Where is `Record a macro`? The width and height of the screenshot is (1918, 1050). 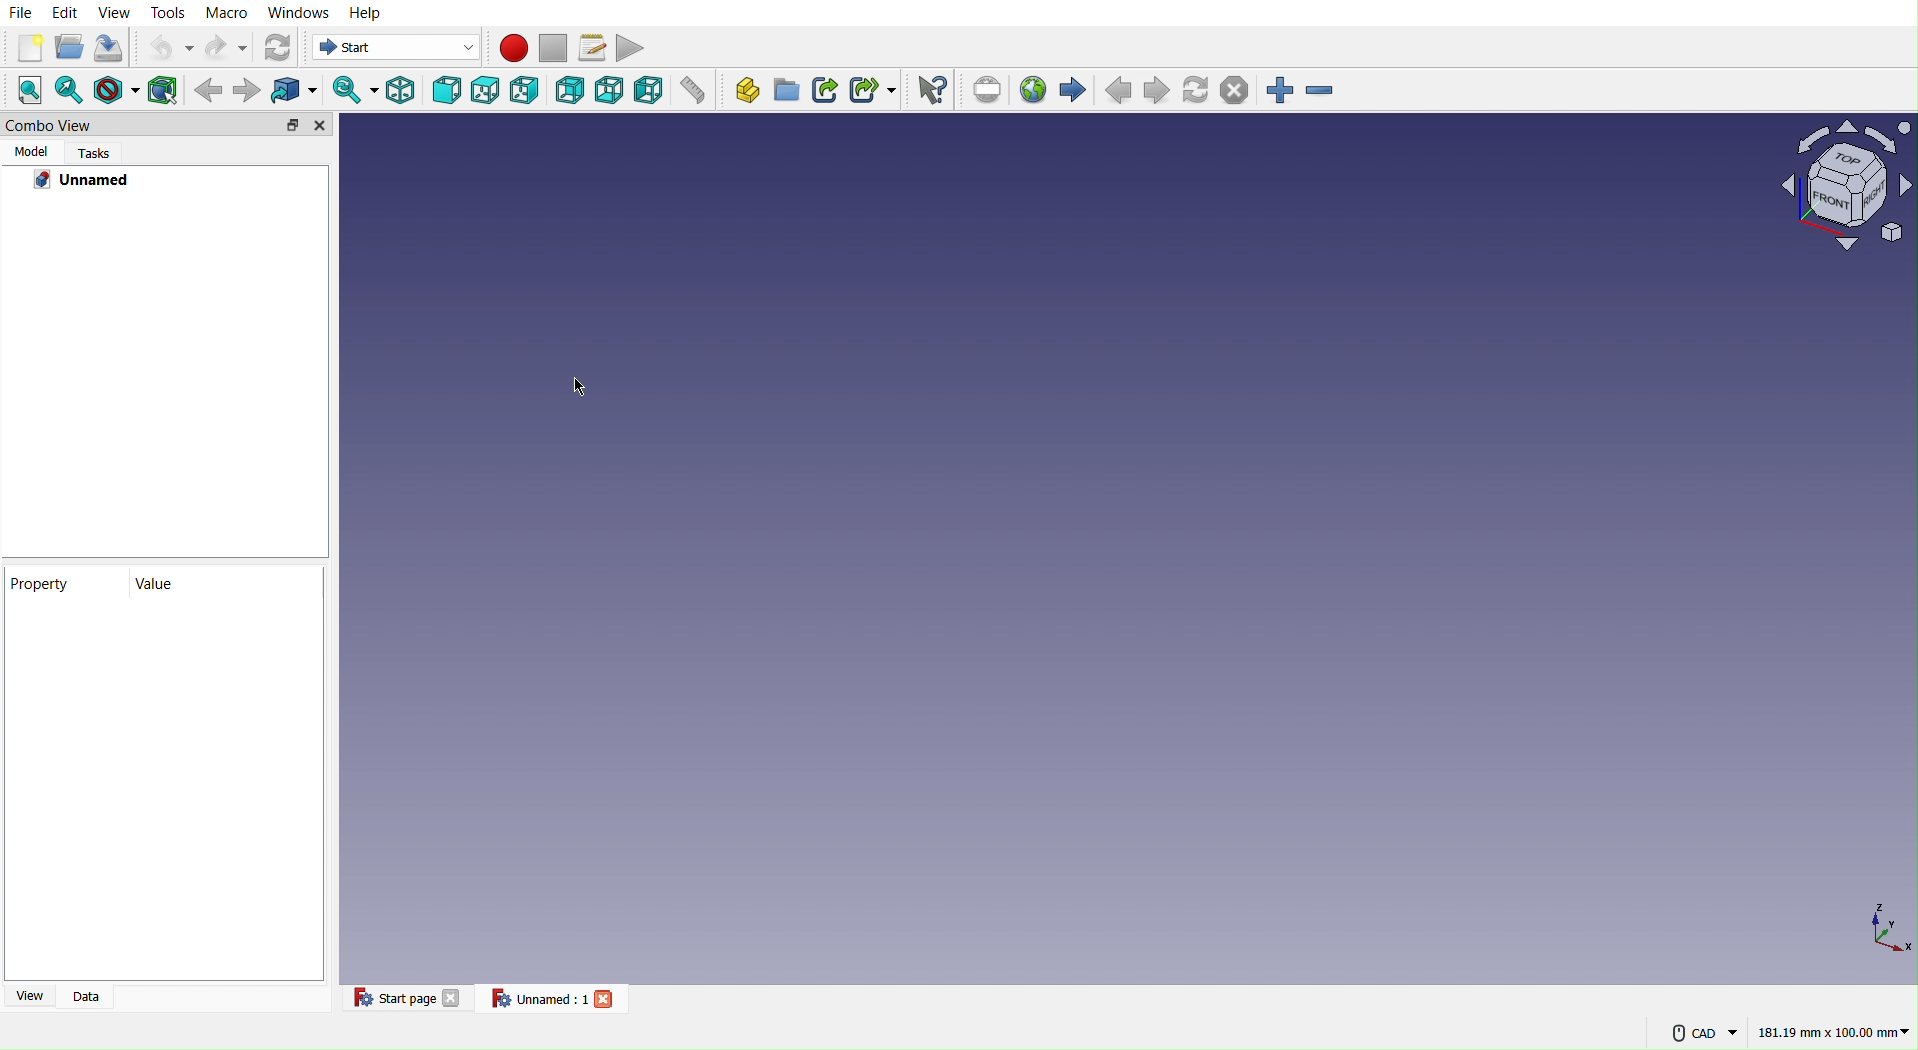
Record a macro is located at coordinates (514, 46).